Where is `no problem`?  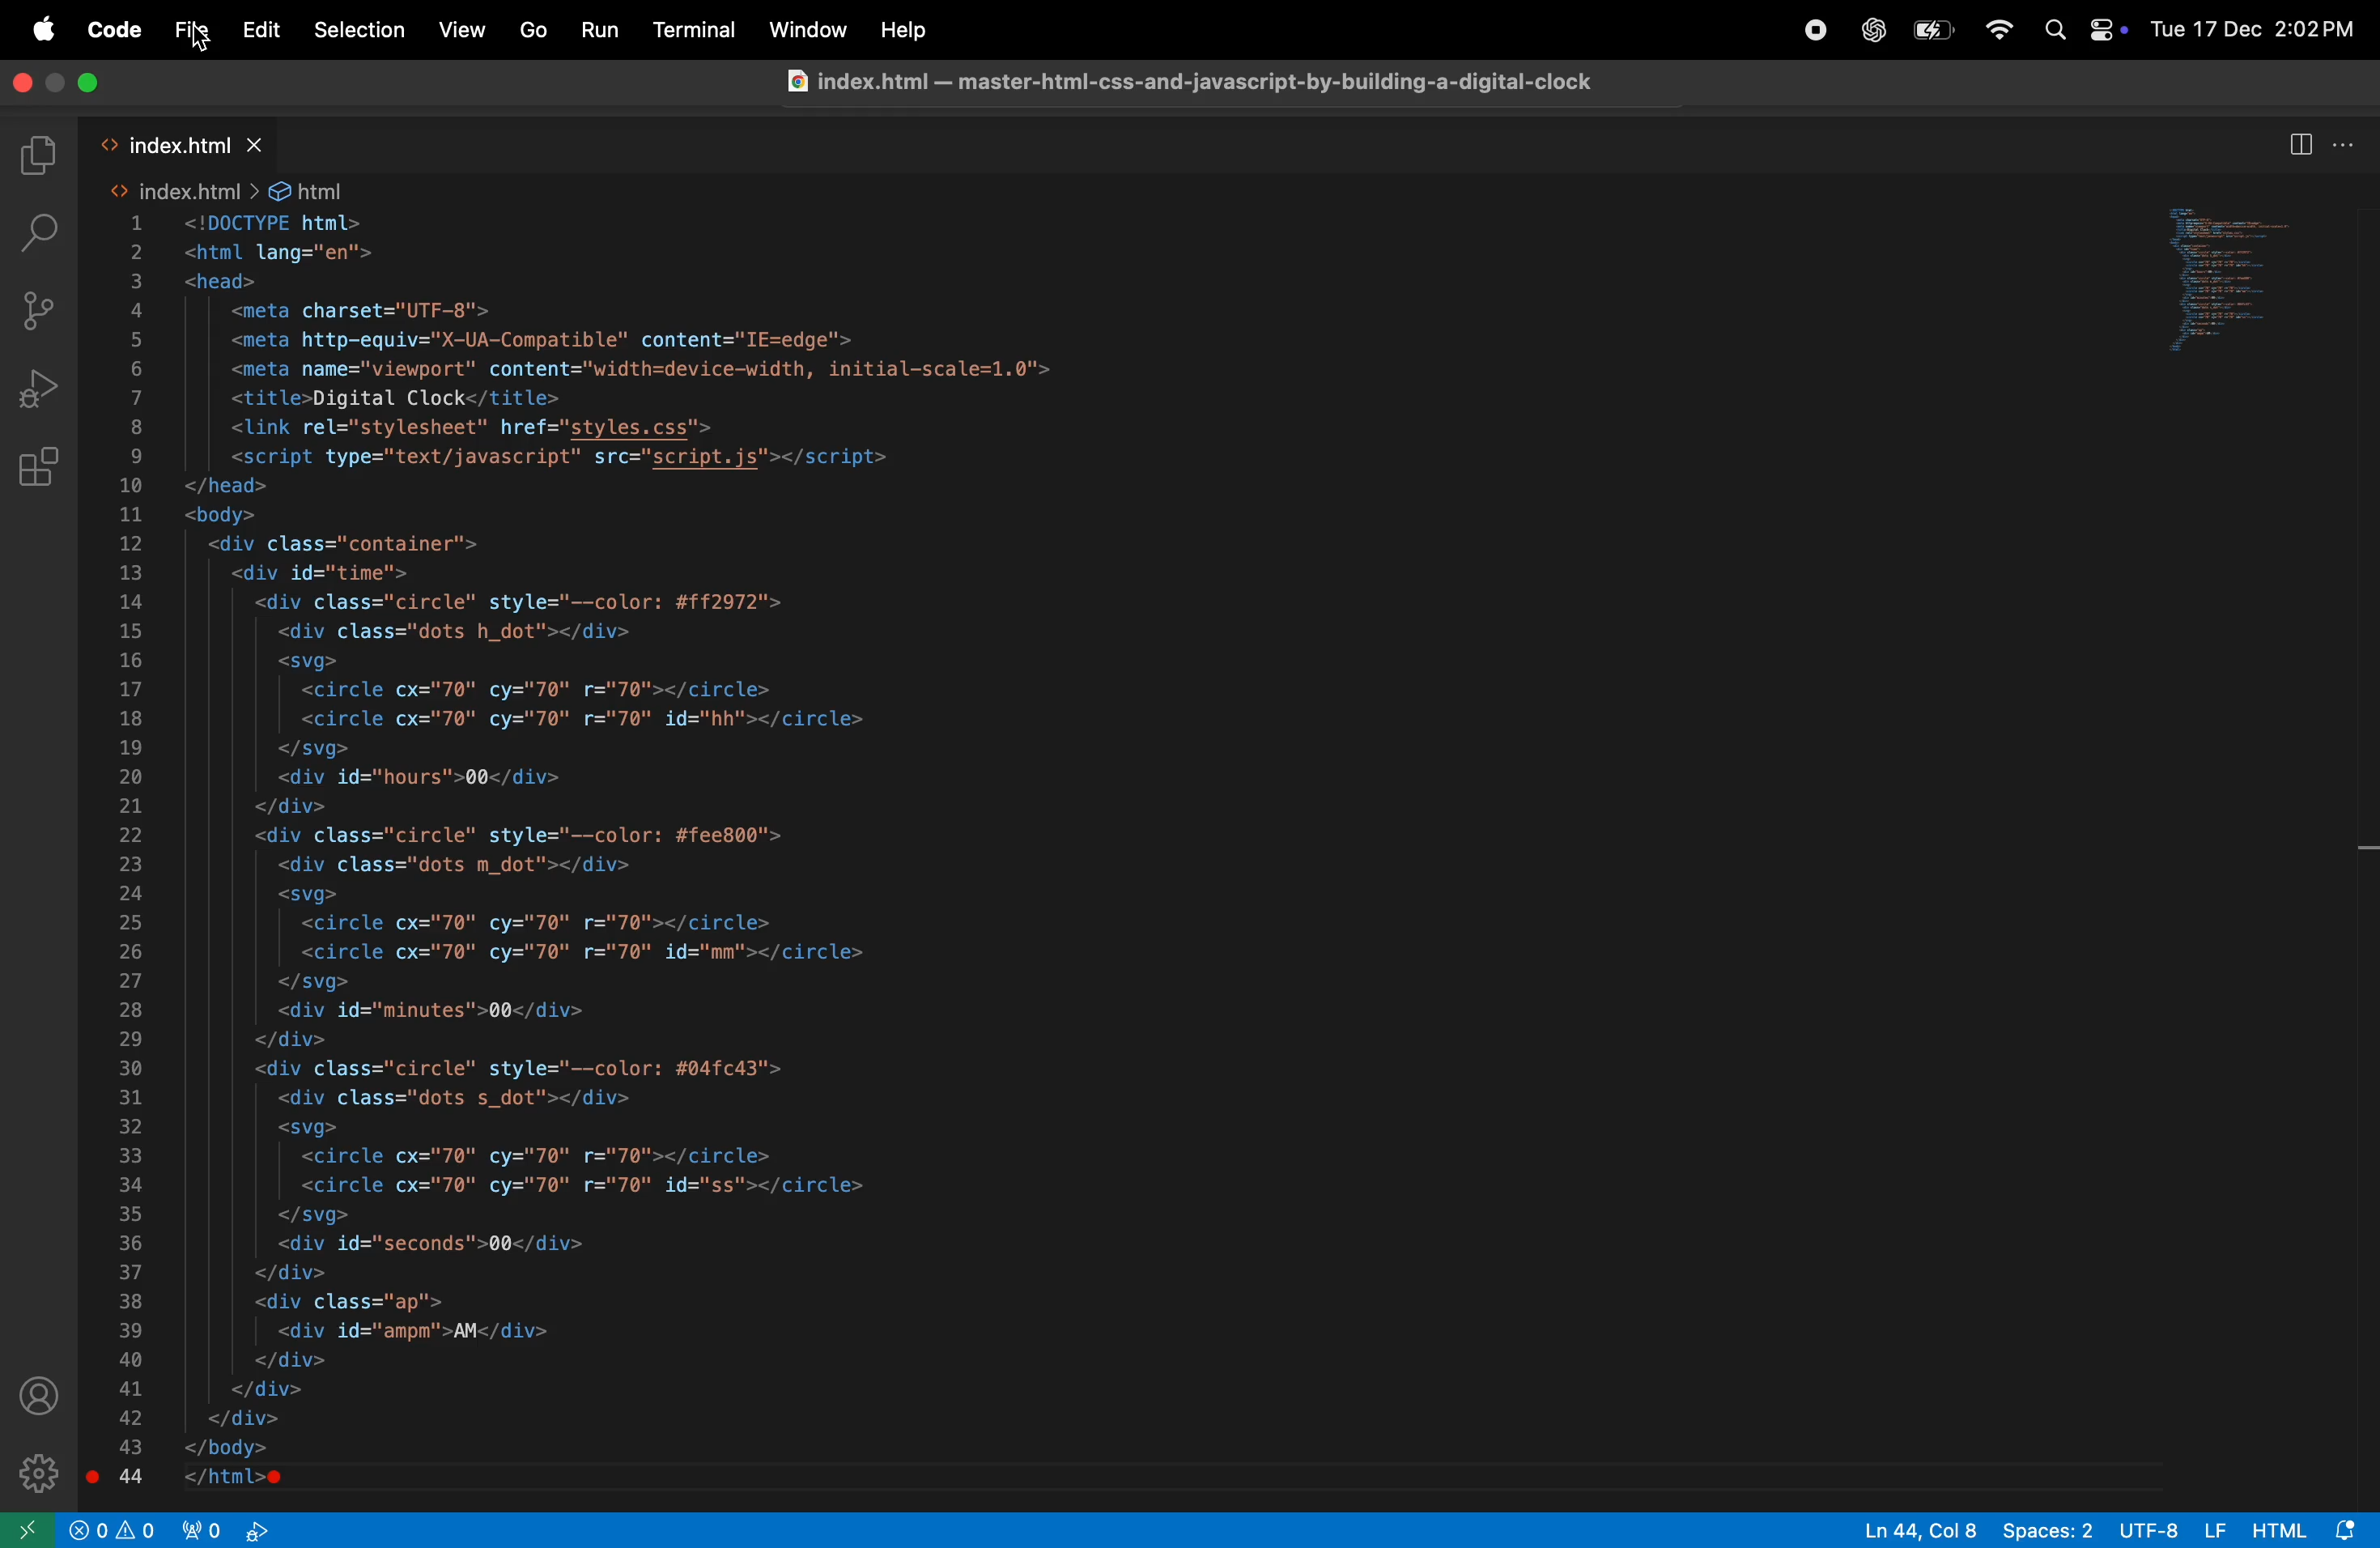
no problem is located at coordinates (83, 1529).